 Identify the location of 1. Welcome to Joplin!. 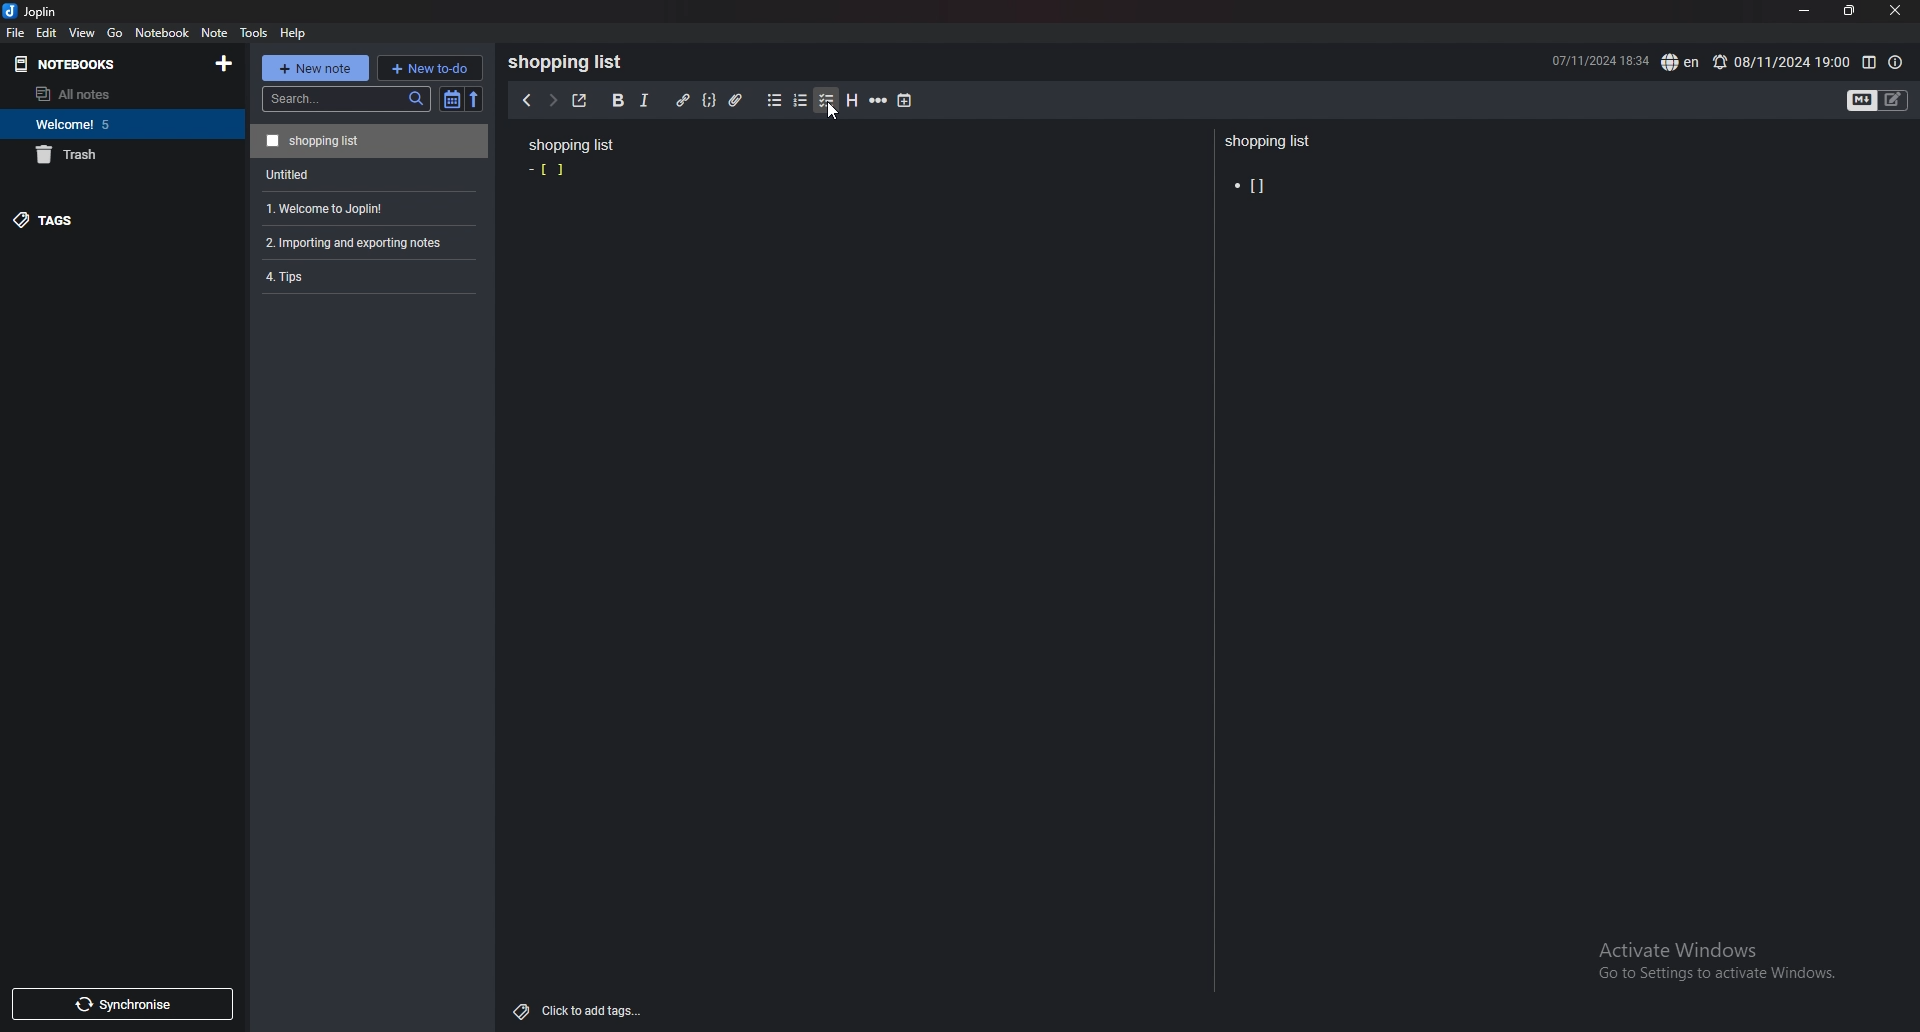
(365, 206).